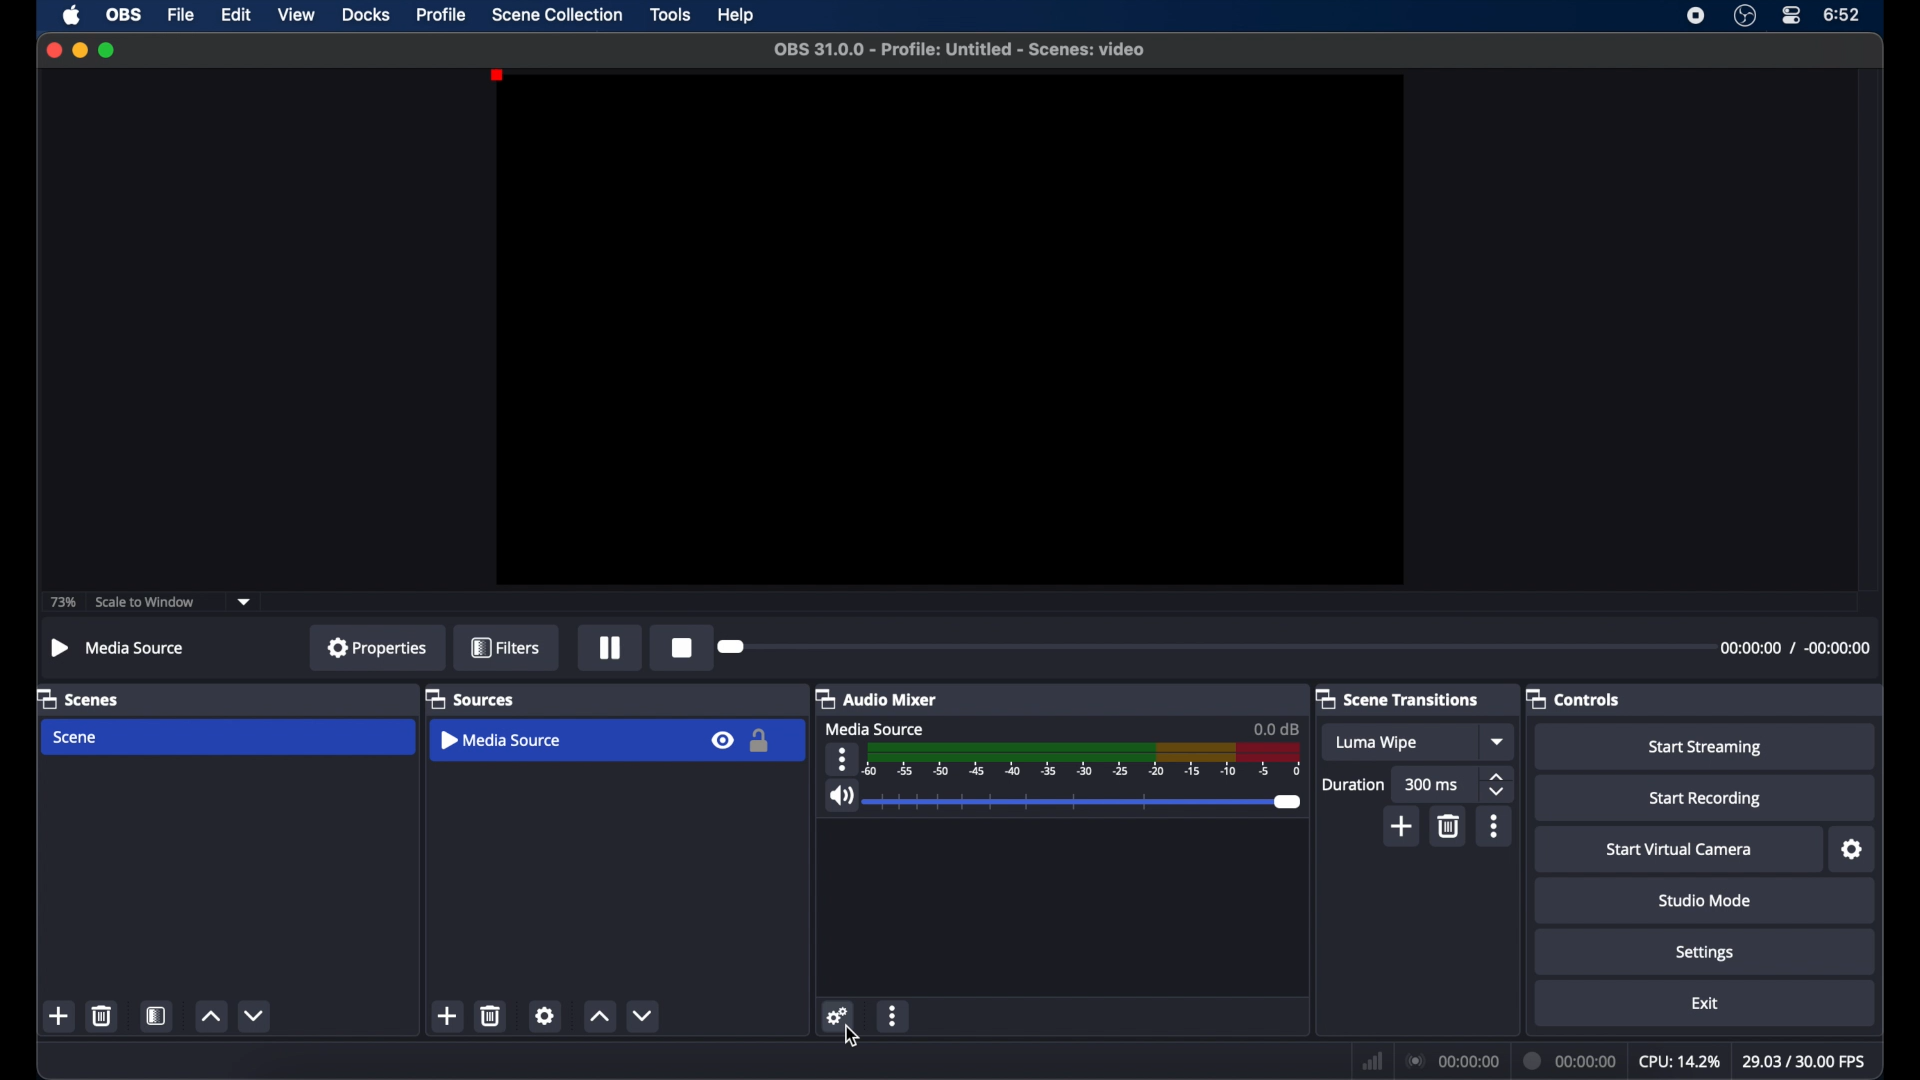  What do you see at coordinates (878, 728) in the screenshot?
I see `media source` at bounding box center [878, 728].